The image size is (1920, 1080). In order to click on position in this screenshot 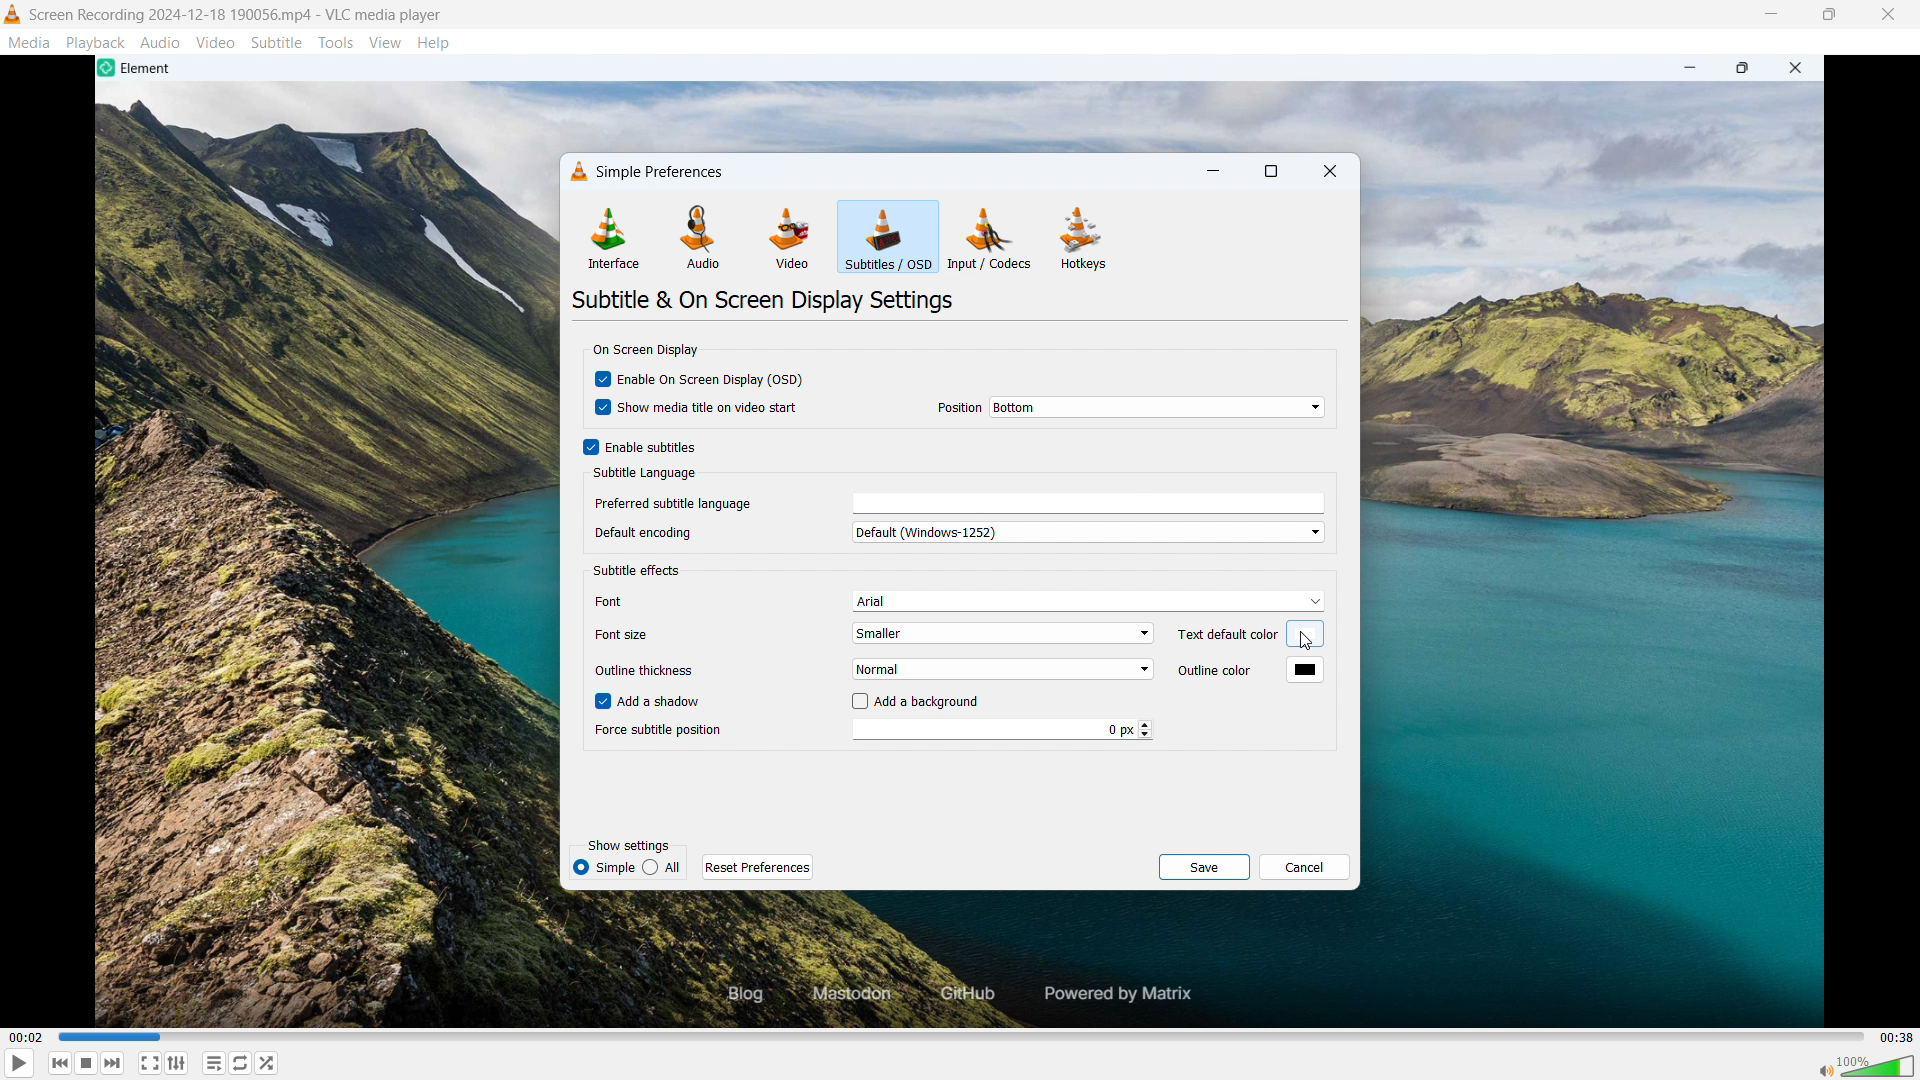, I will do `click(961, 406)`.